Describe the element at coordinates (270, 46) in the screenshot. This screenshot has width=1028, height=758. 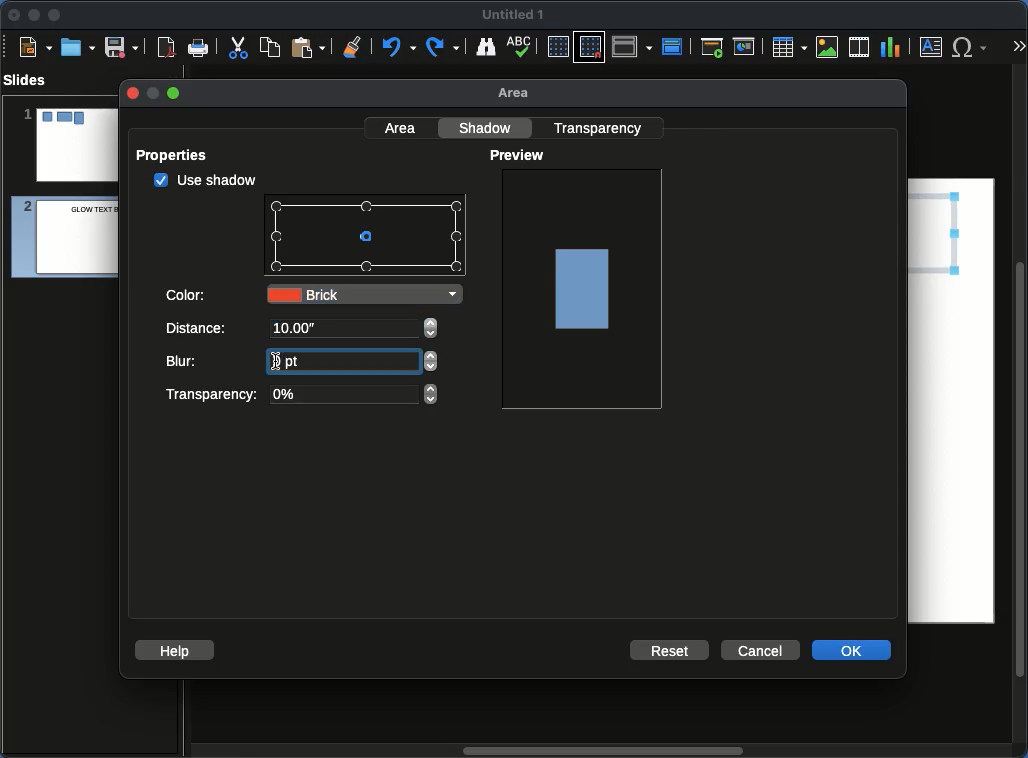
I see `Copy` at that location.